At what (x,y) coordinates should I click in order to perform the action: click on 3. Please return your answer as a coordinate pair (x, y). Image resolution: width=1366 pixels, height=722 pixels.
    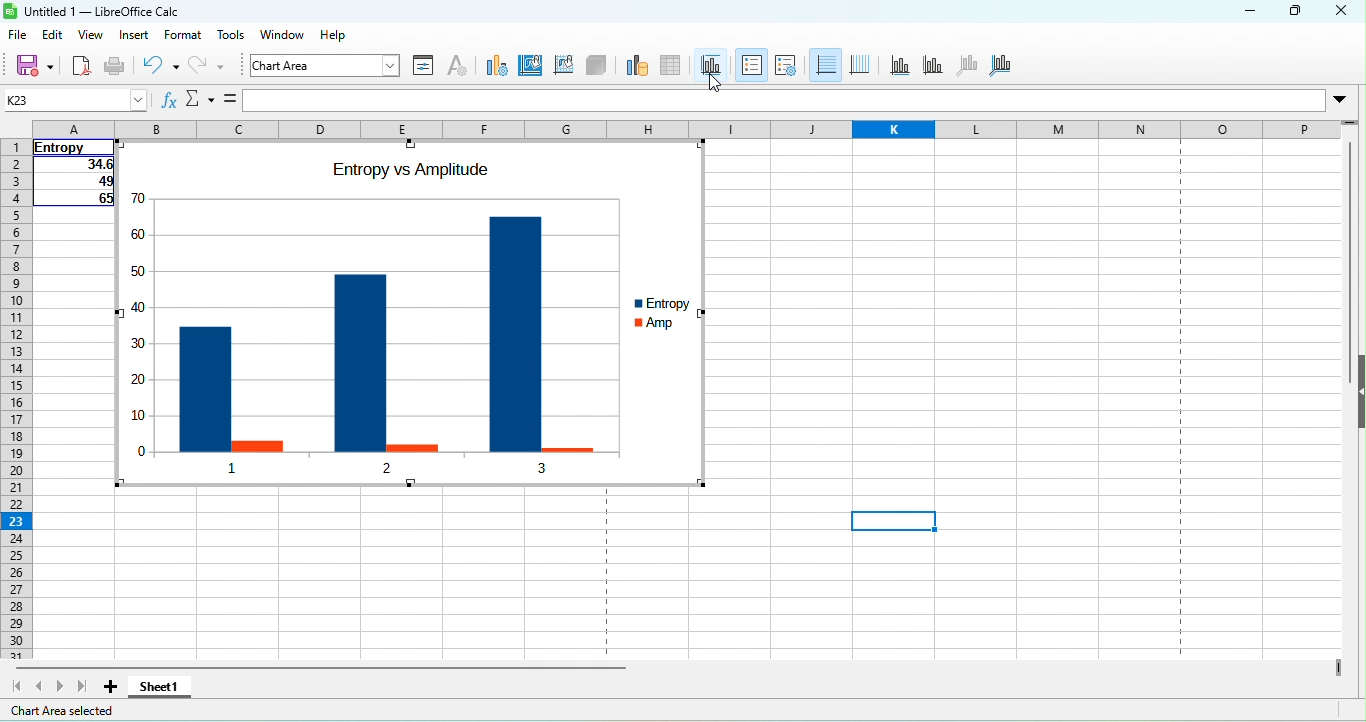
    Looking at the image, I should click on (545, 467).